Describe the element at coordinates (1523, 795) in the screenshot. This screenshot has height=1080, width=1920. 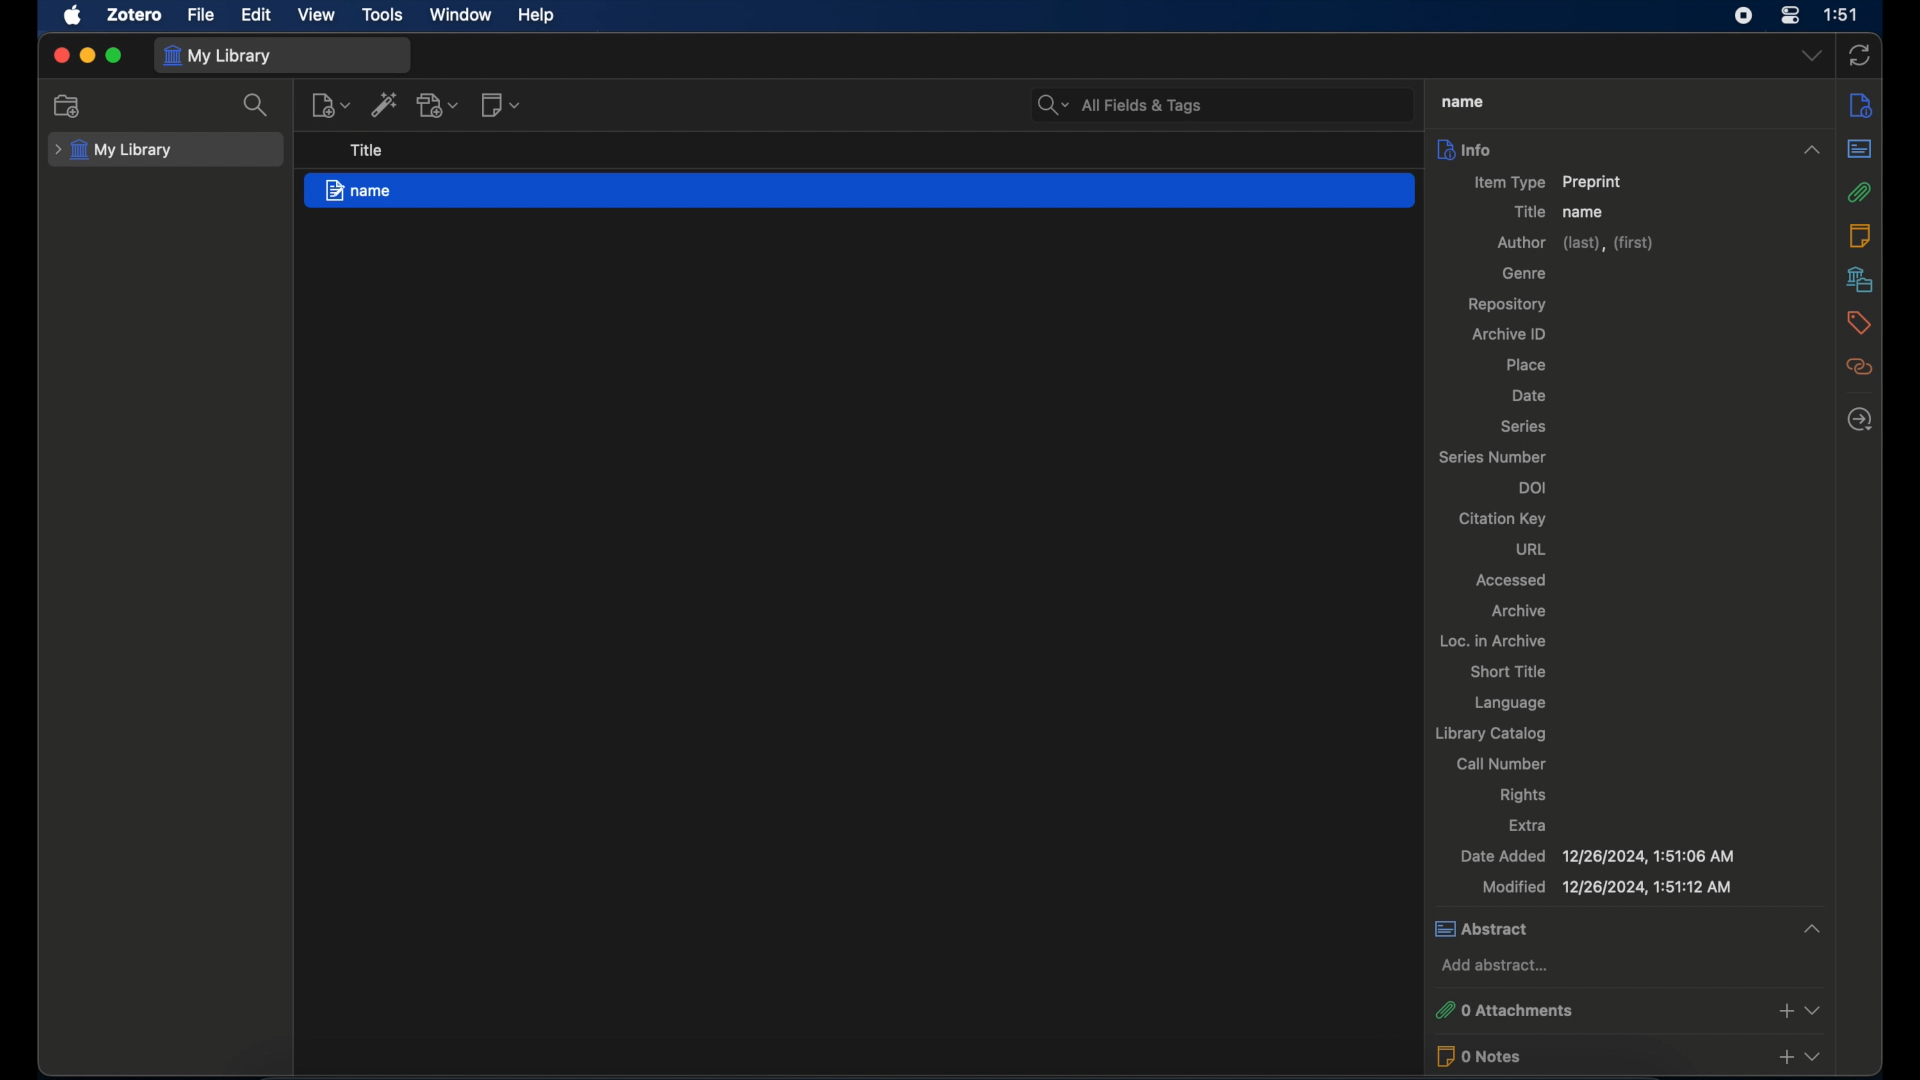
I see `rights` at that location.